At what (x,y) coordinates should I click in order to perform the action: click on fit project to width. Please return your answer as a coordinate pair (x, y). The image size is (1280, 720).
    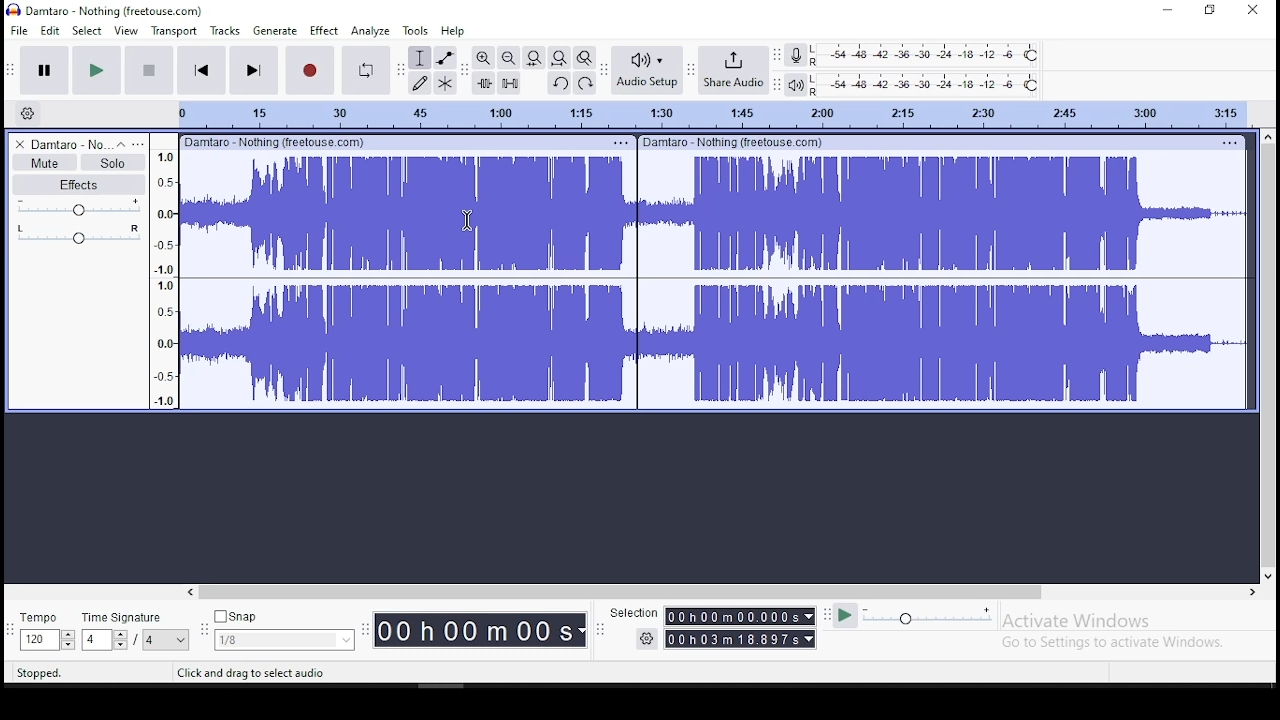
    Looking at the image, I should click on (535, 56).